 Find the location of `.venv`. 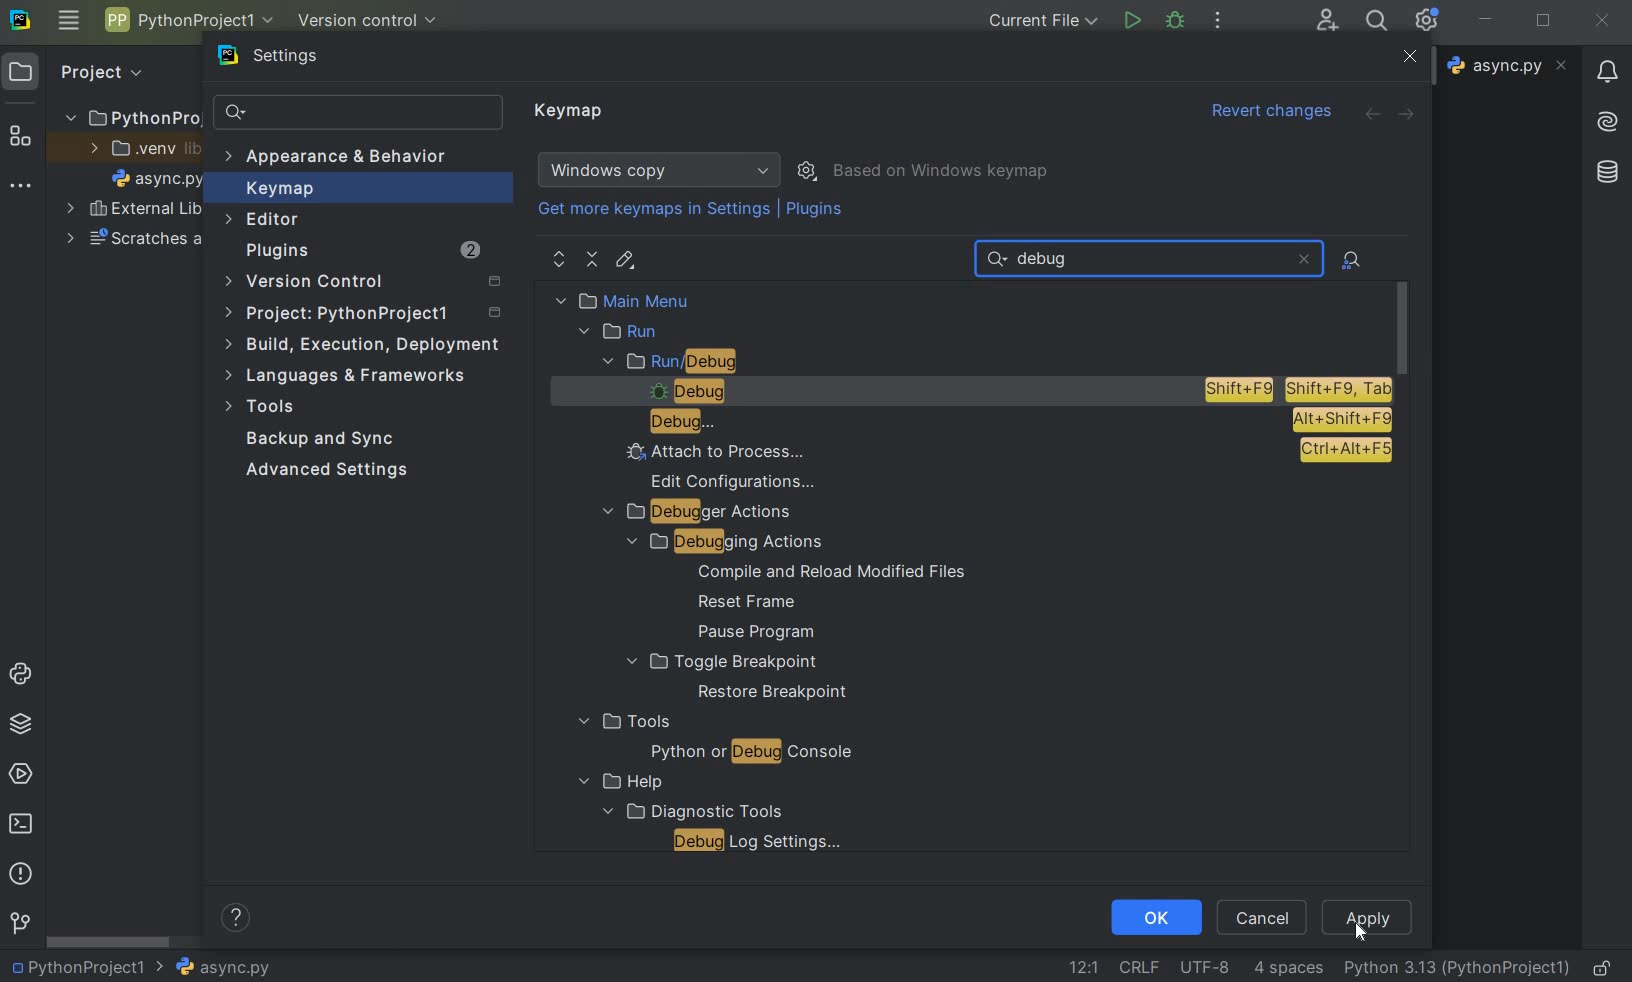

.venv is located at coordinates (144, 150).